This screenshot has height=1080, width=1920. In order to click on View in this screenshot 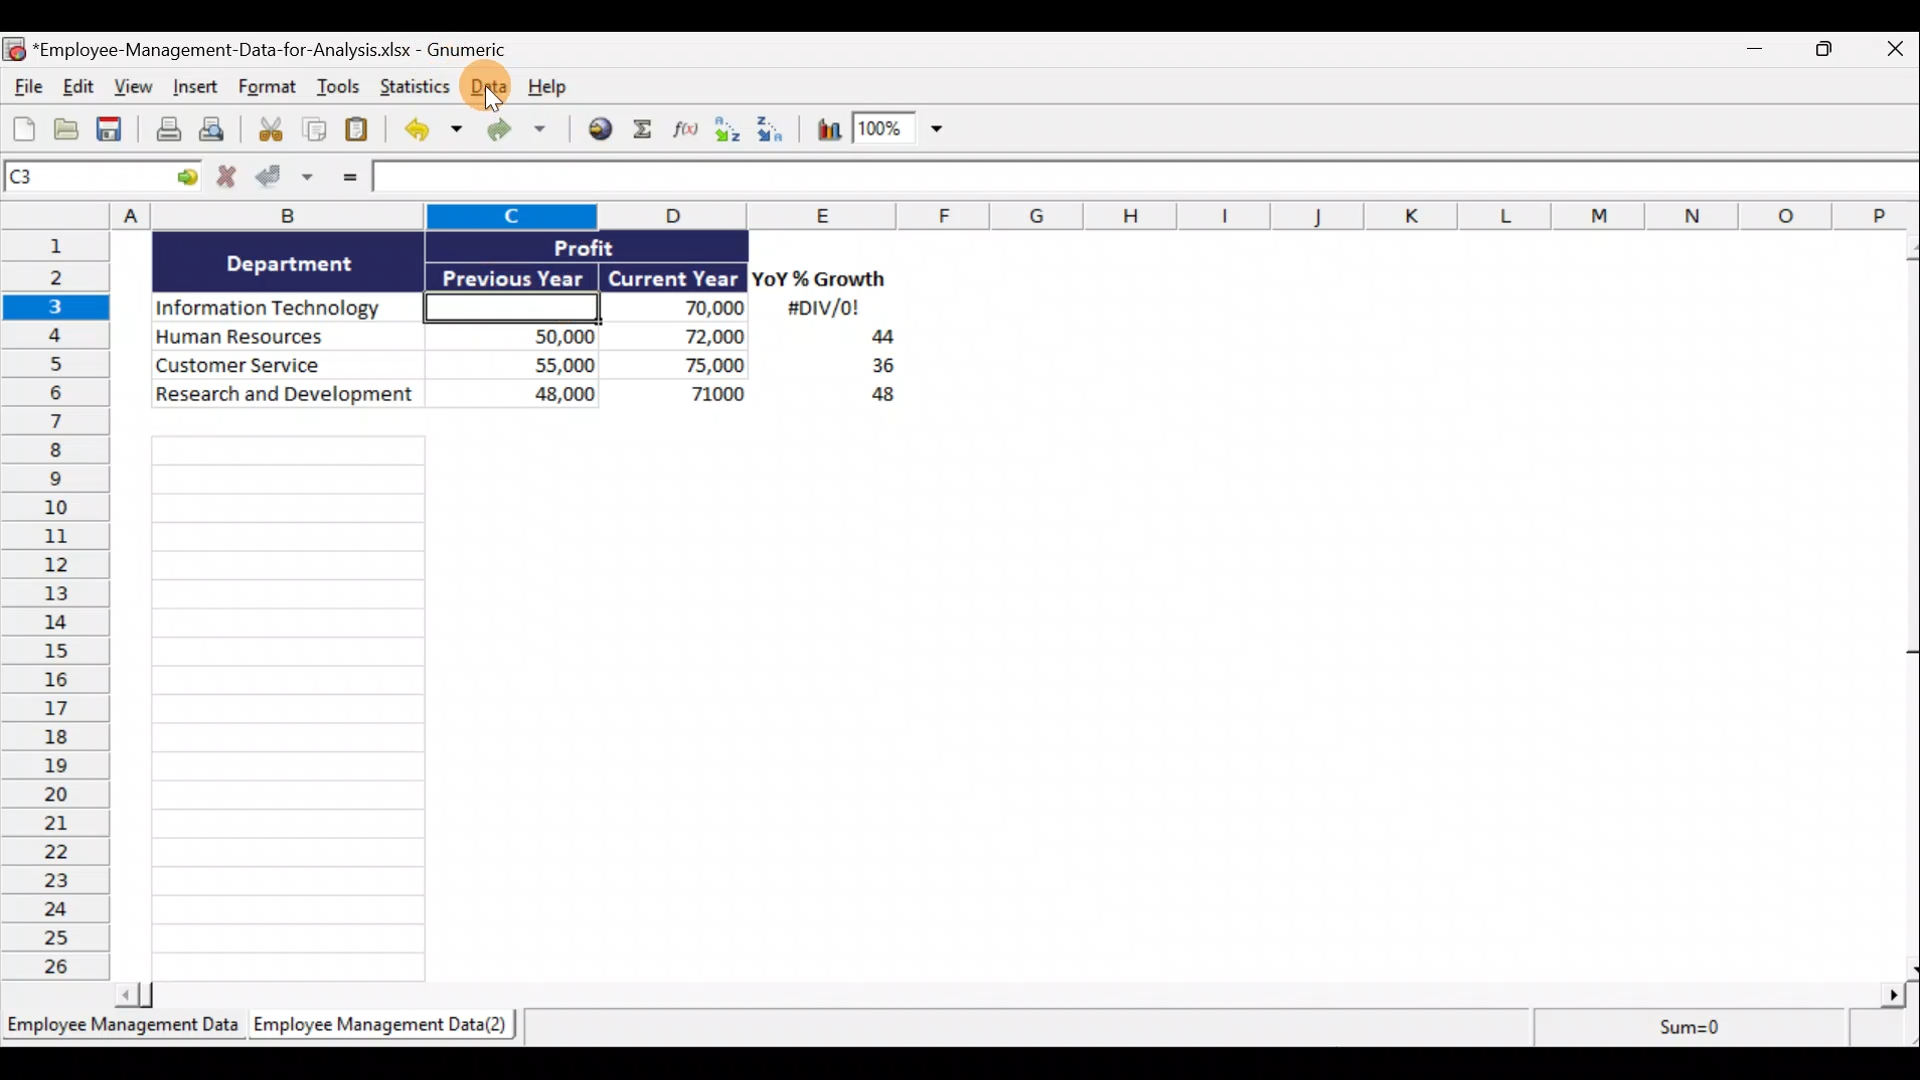, I will do `click(136, 89)`.